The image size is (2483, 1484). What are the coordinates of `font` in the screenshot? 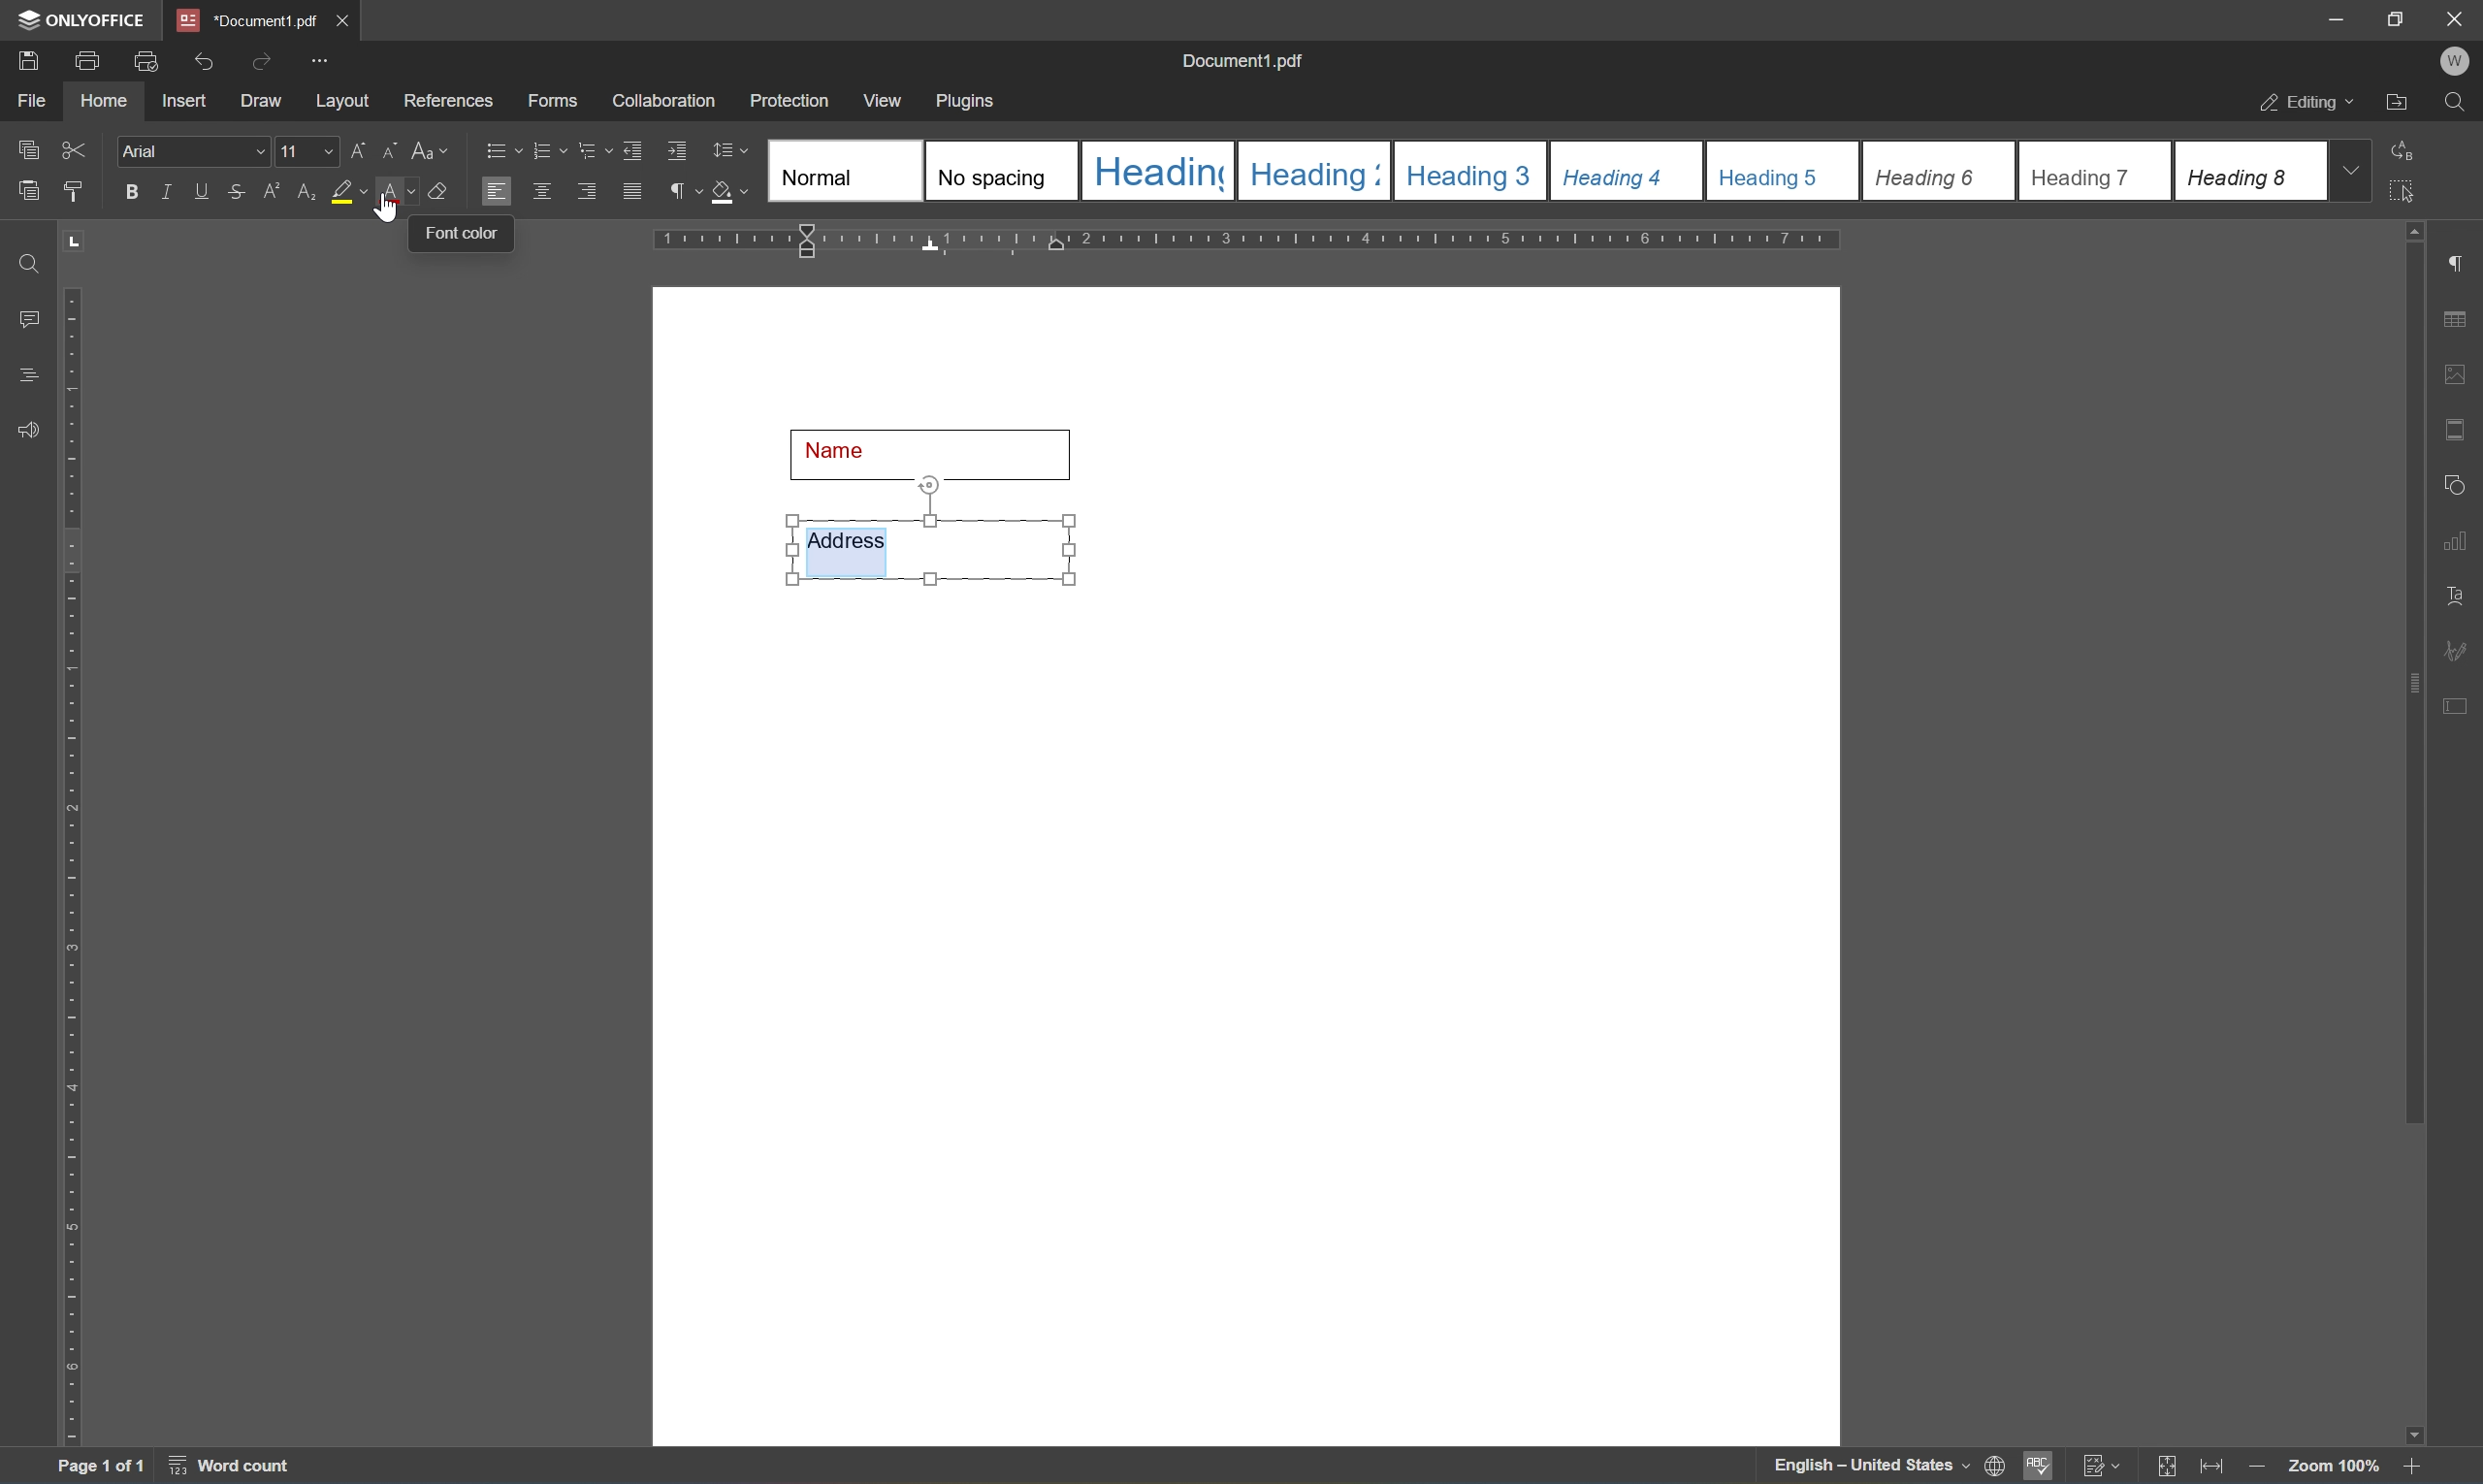 It's located at (194, 152).